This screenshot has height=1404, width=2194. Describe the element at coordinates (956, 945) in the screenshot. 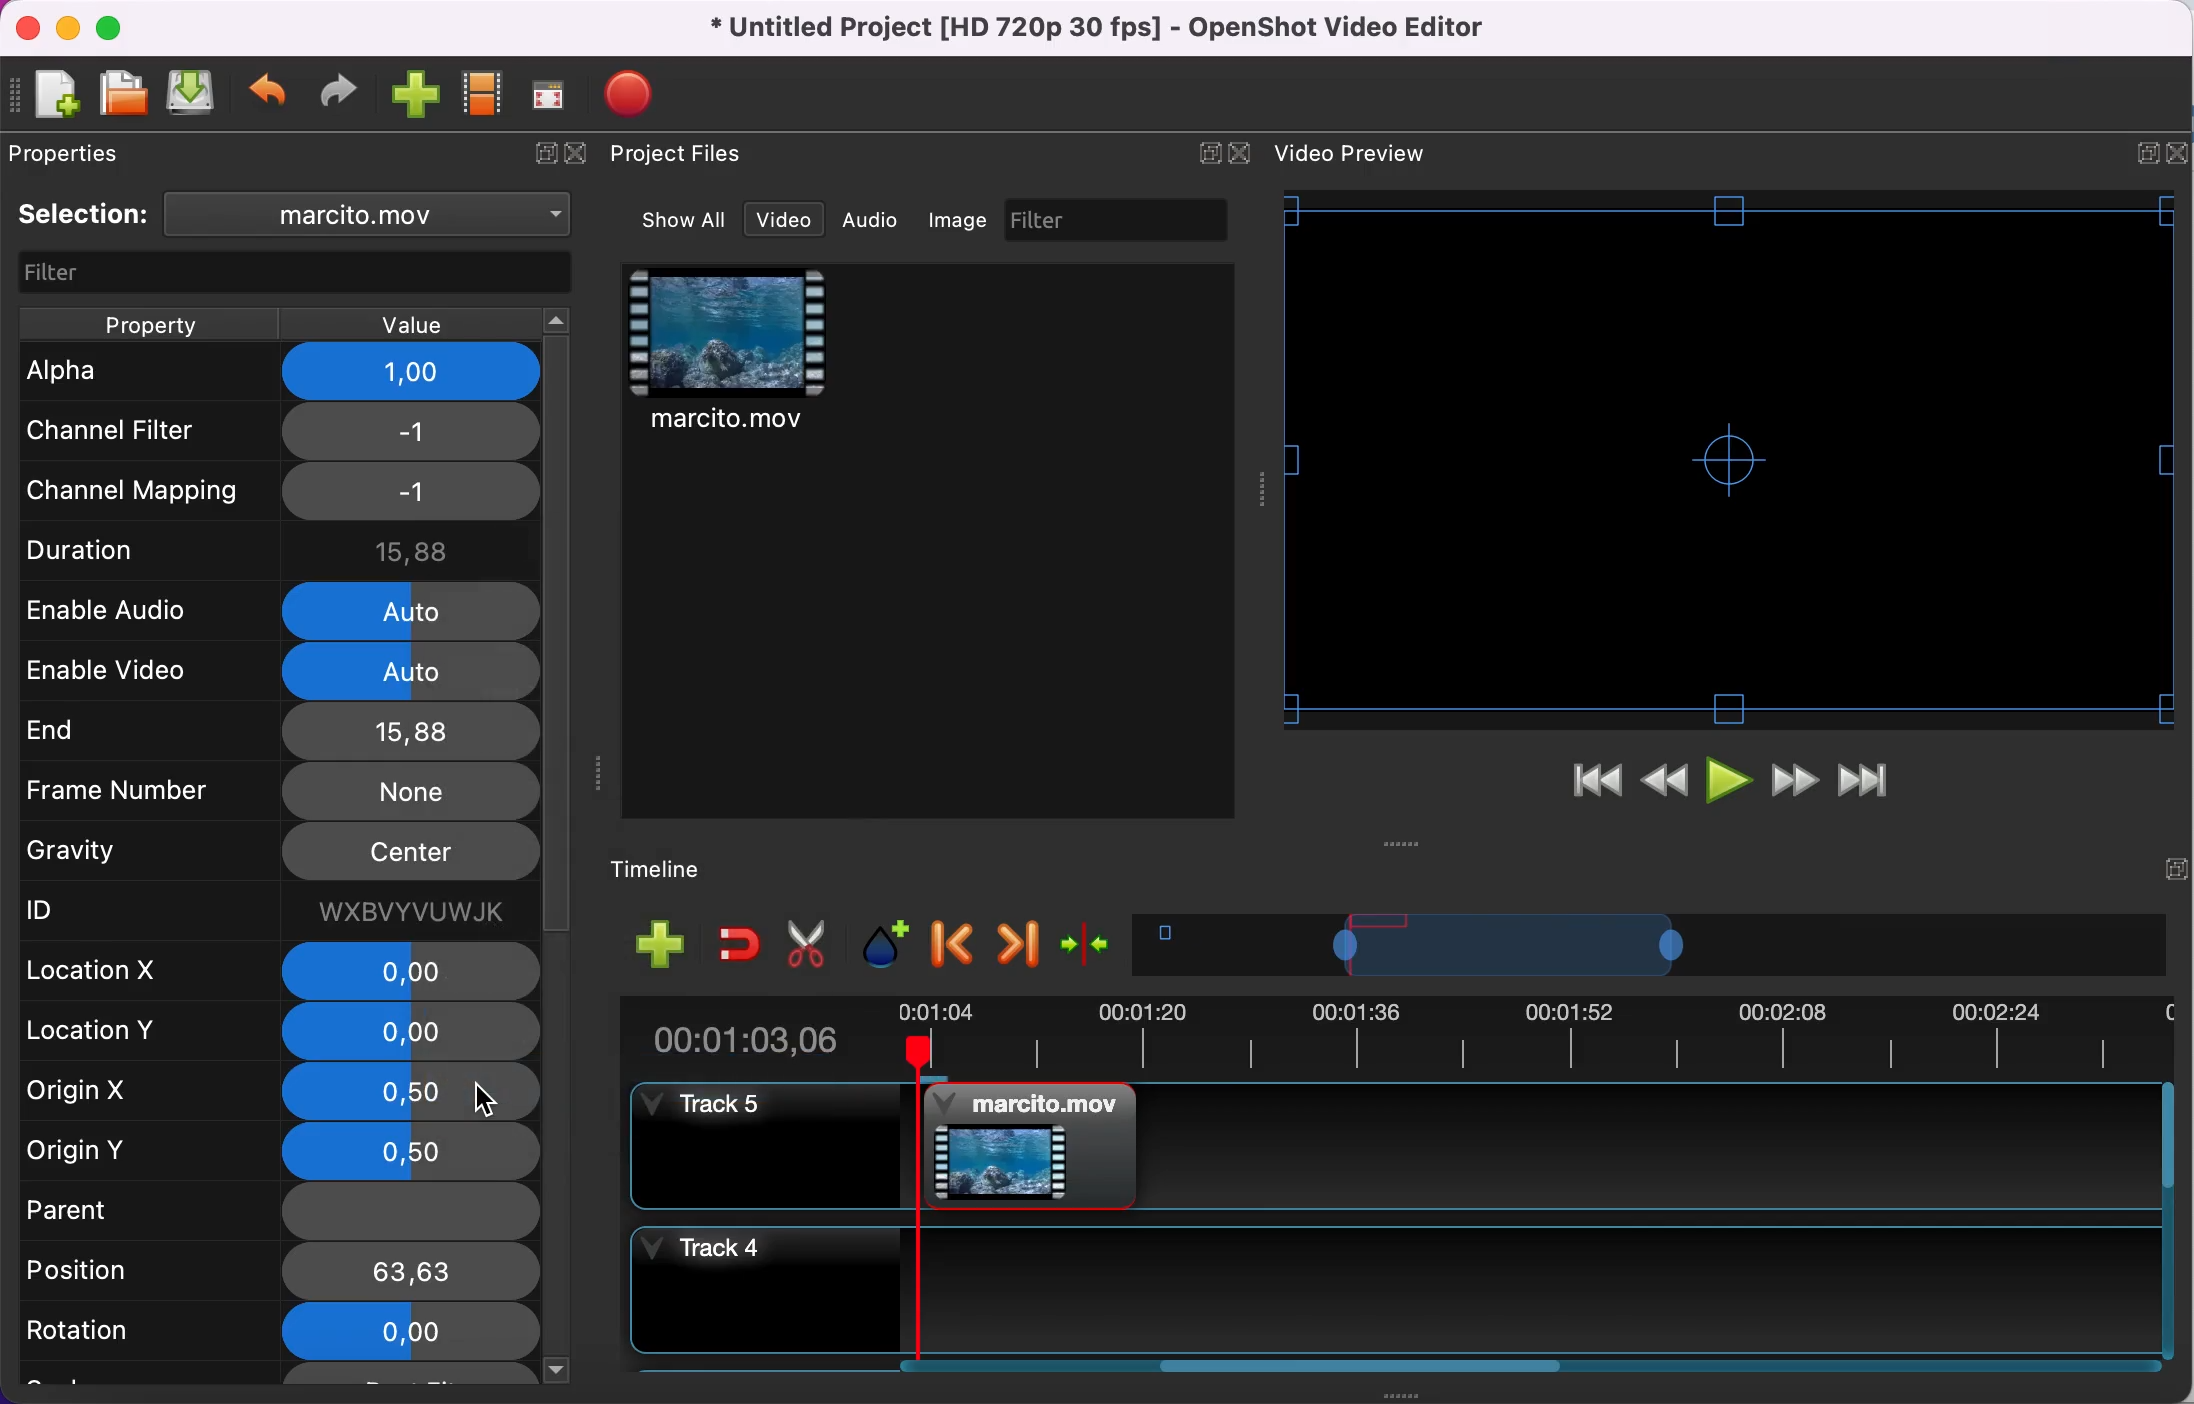

I see `previous marker` at that location.